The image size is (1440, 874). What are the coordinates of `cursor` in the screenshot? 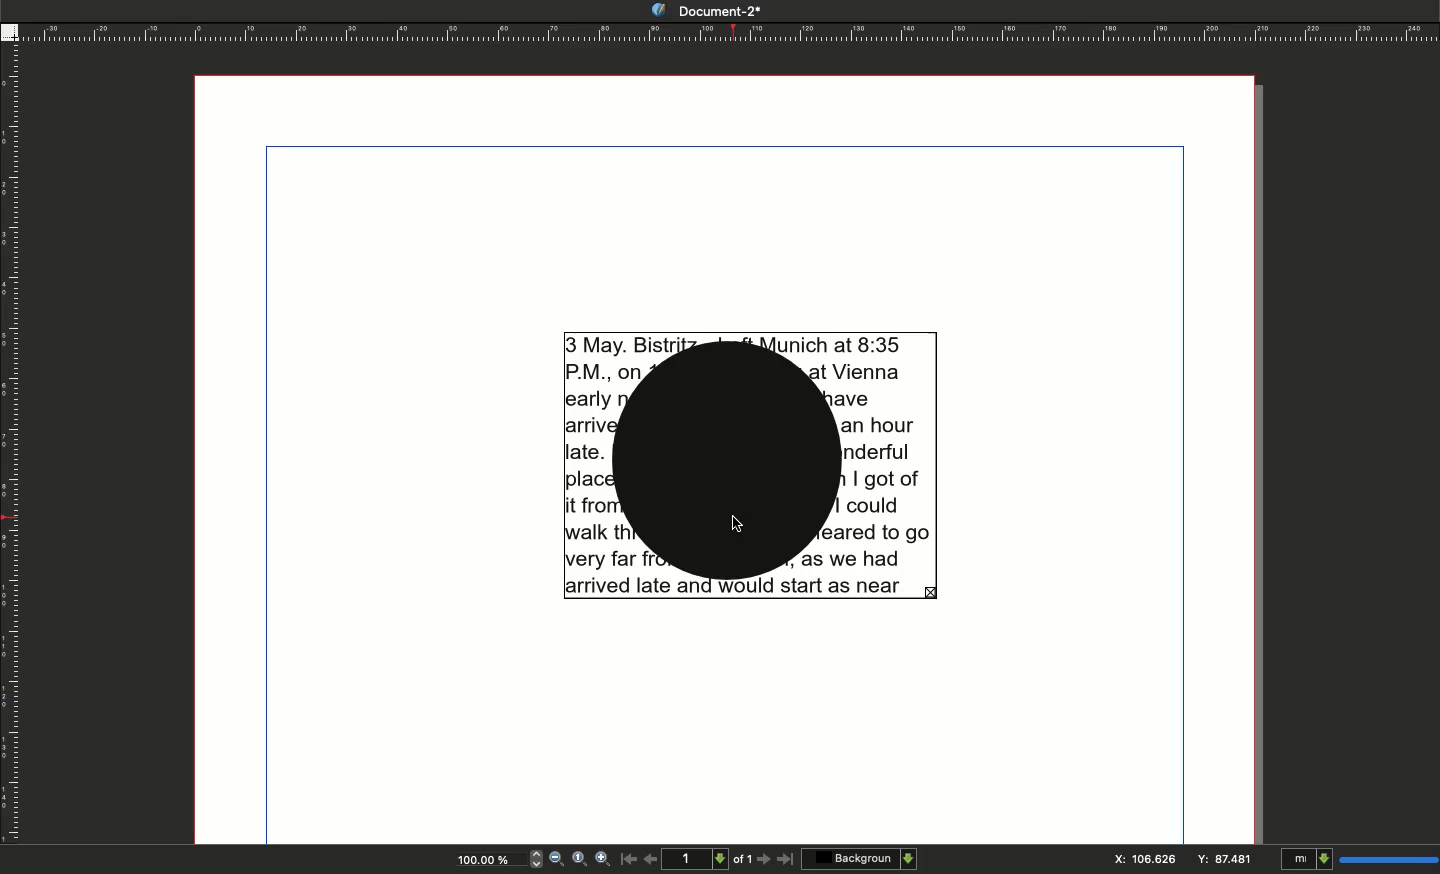 It's located at (738, 523).